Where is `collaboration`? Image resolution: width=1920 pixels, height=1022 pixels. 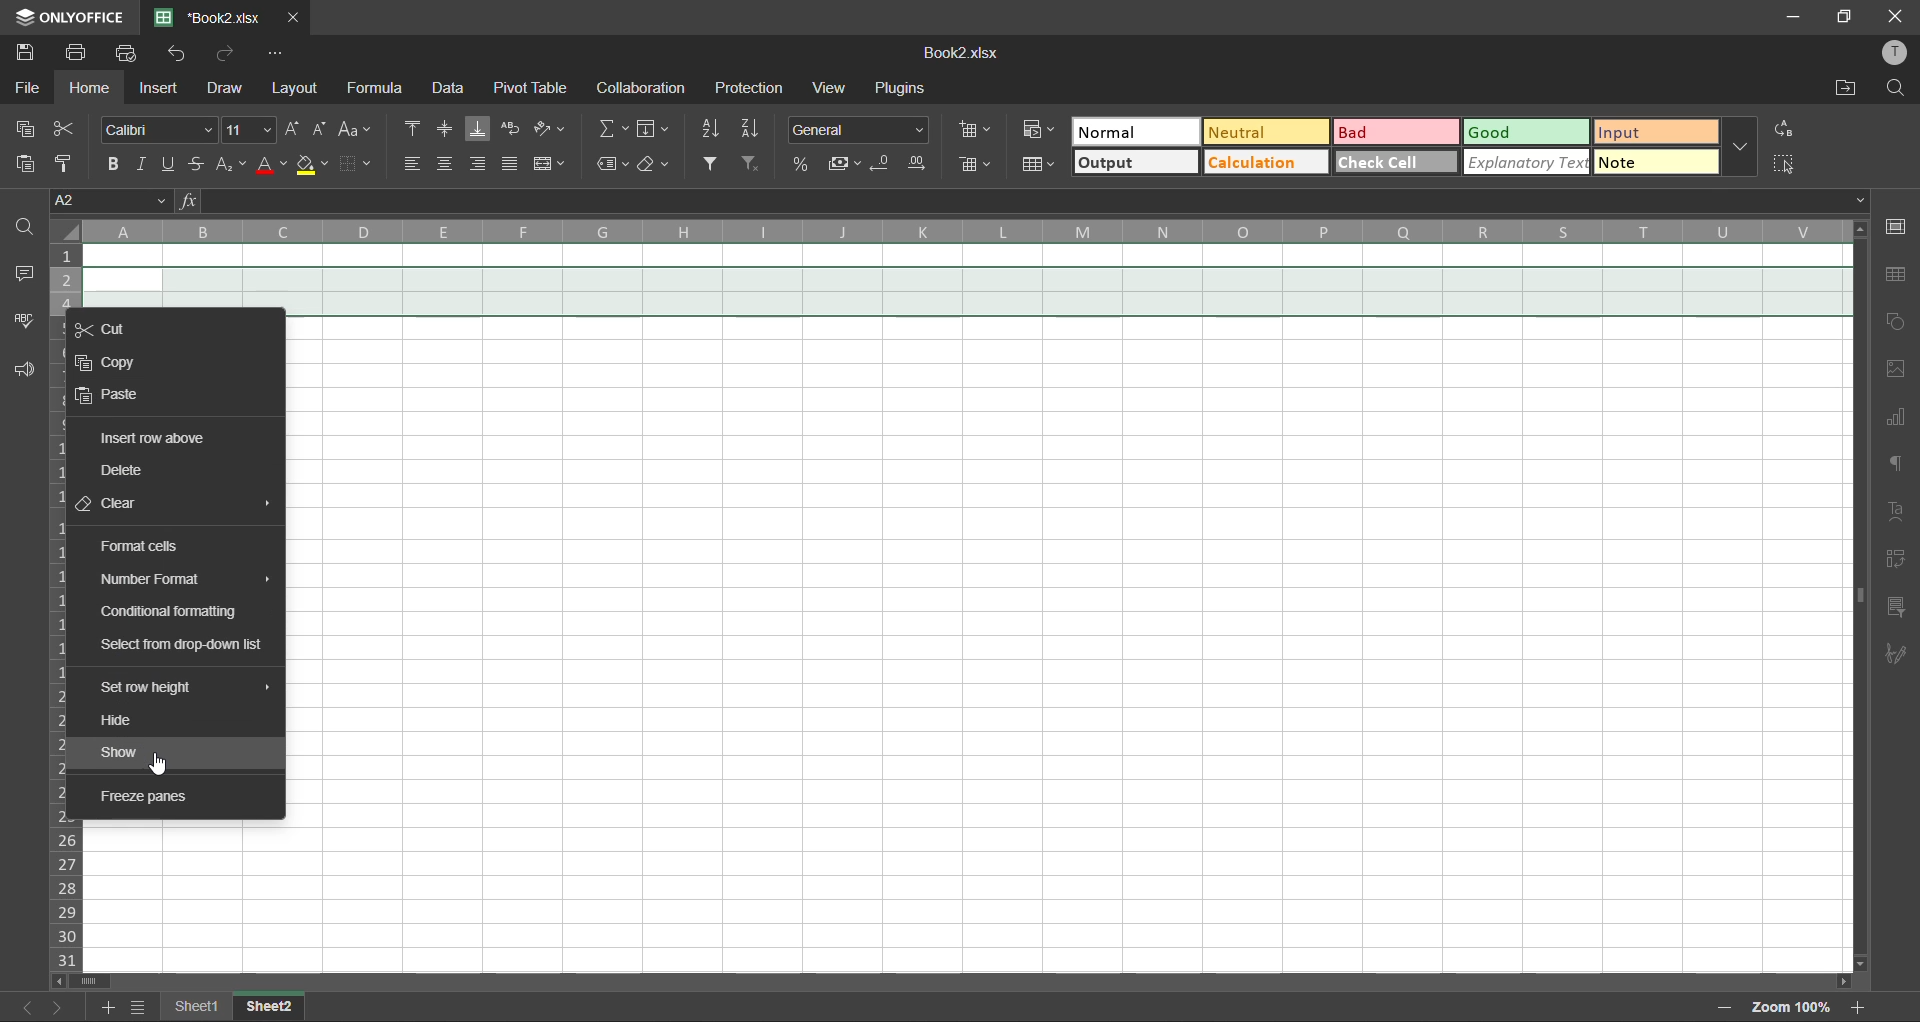 collaboration is located at coordinates (639, 87).